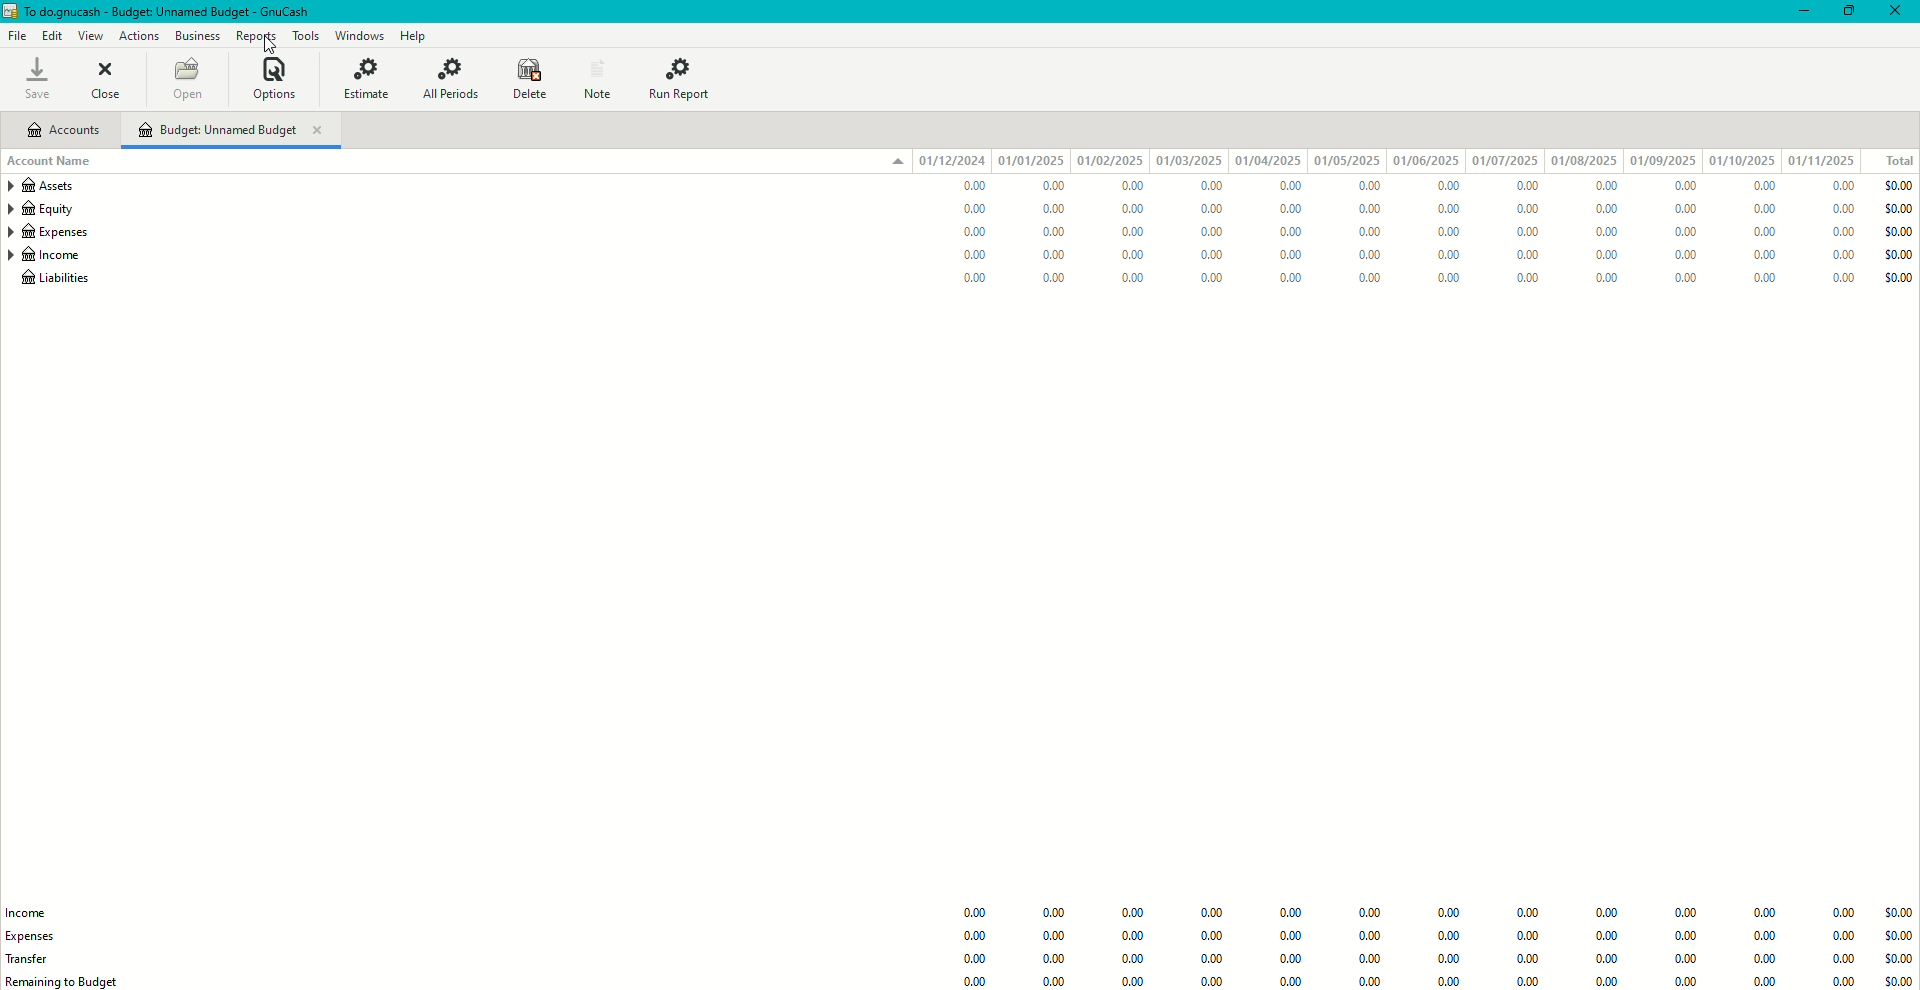 The height and width of the screenshot is (990, 1920). I want to click on 0.00, so click(1606, 258).